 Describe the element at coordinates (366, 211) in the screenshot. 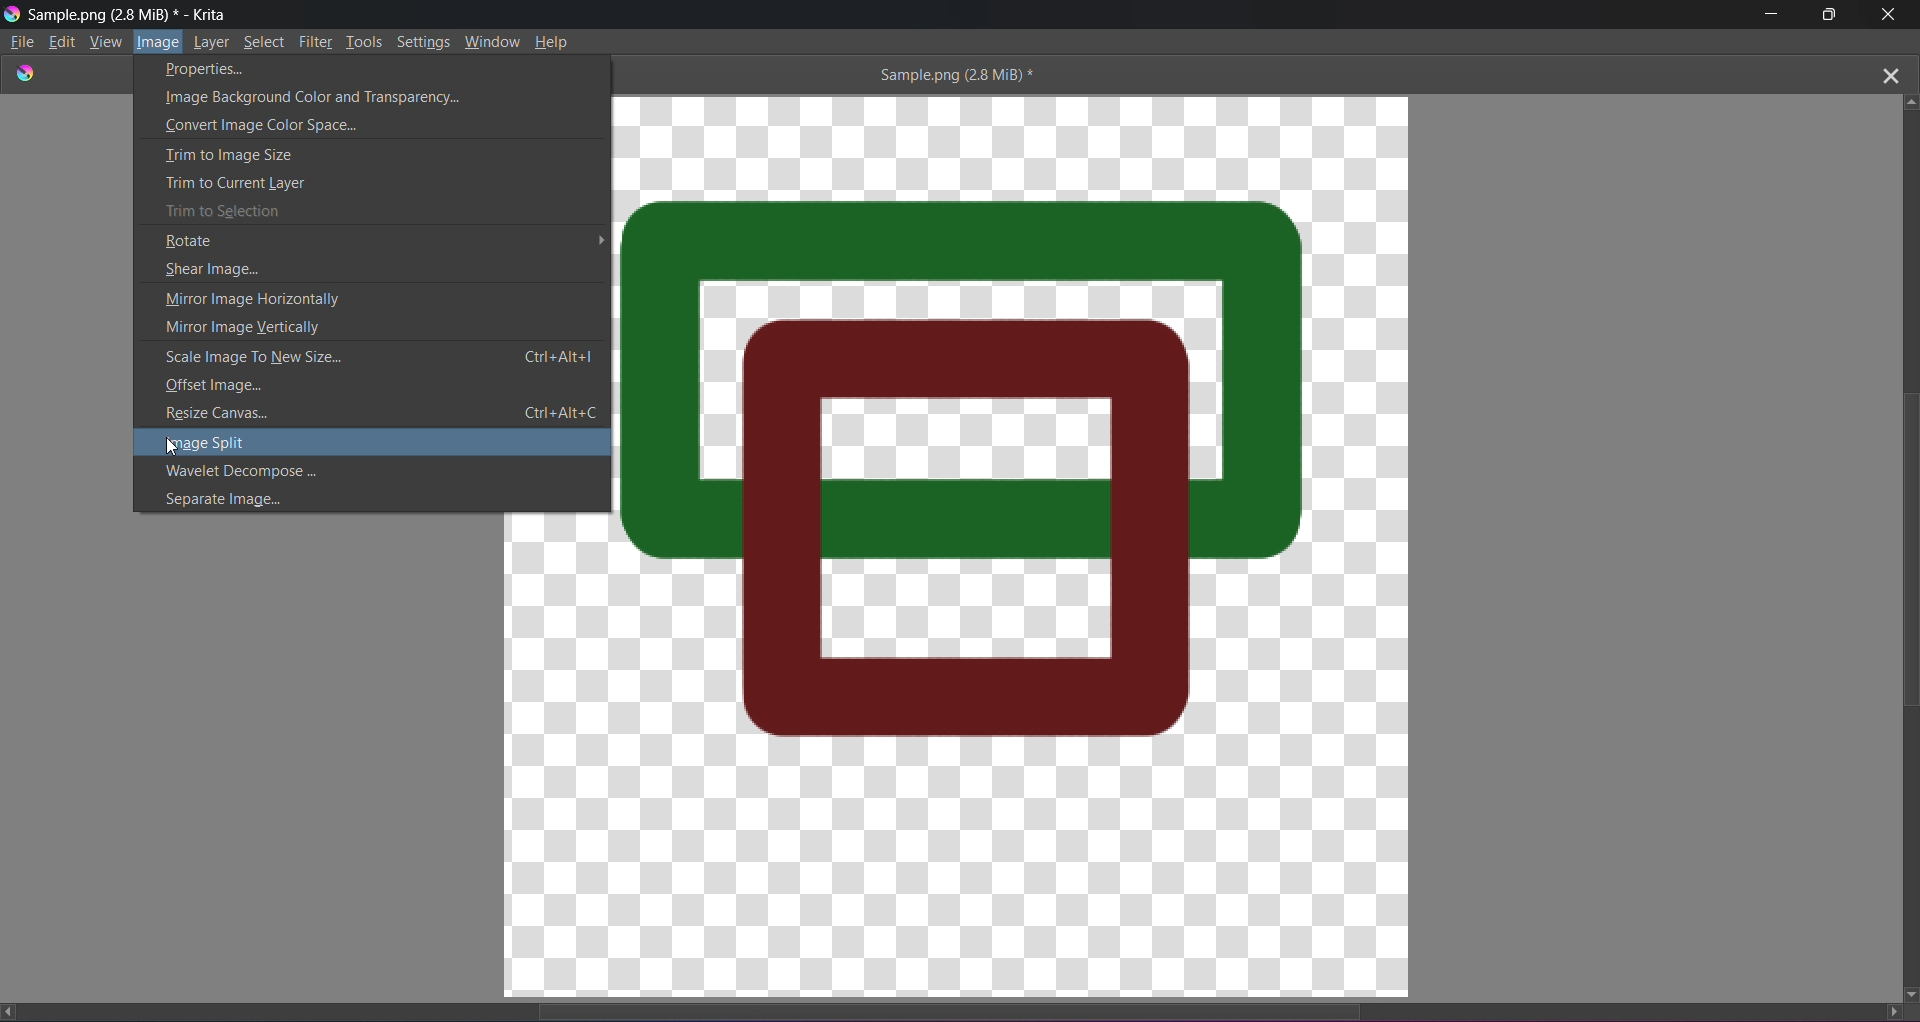

I see `Trim to Selection` at that location.